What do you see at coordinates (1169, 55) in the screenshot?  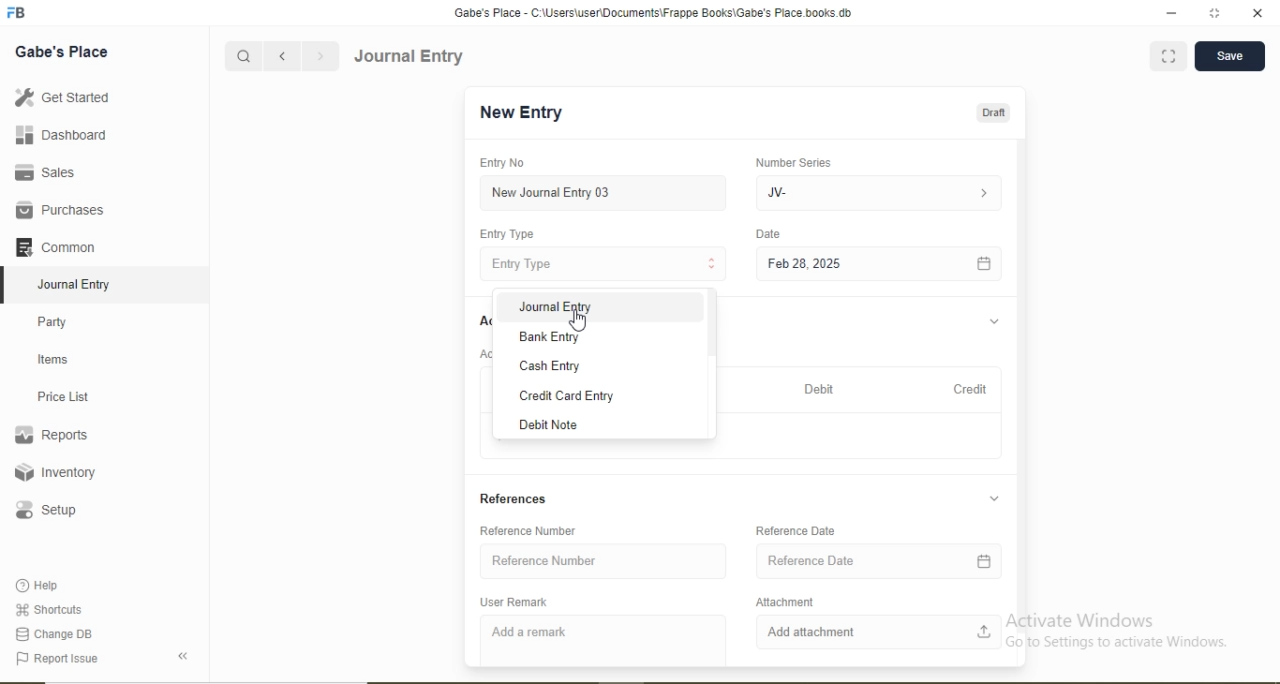 I see `Full screen` at bounding box center [1169, 55].